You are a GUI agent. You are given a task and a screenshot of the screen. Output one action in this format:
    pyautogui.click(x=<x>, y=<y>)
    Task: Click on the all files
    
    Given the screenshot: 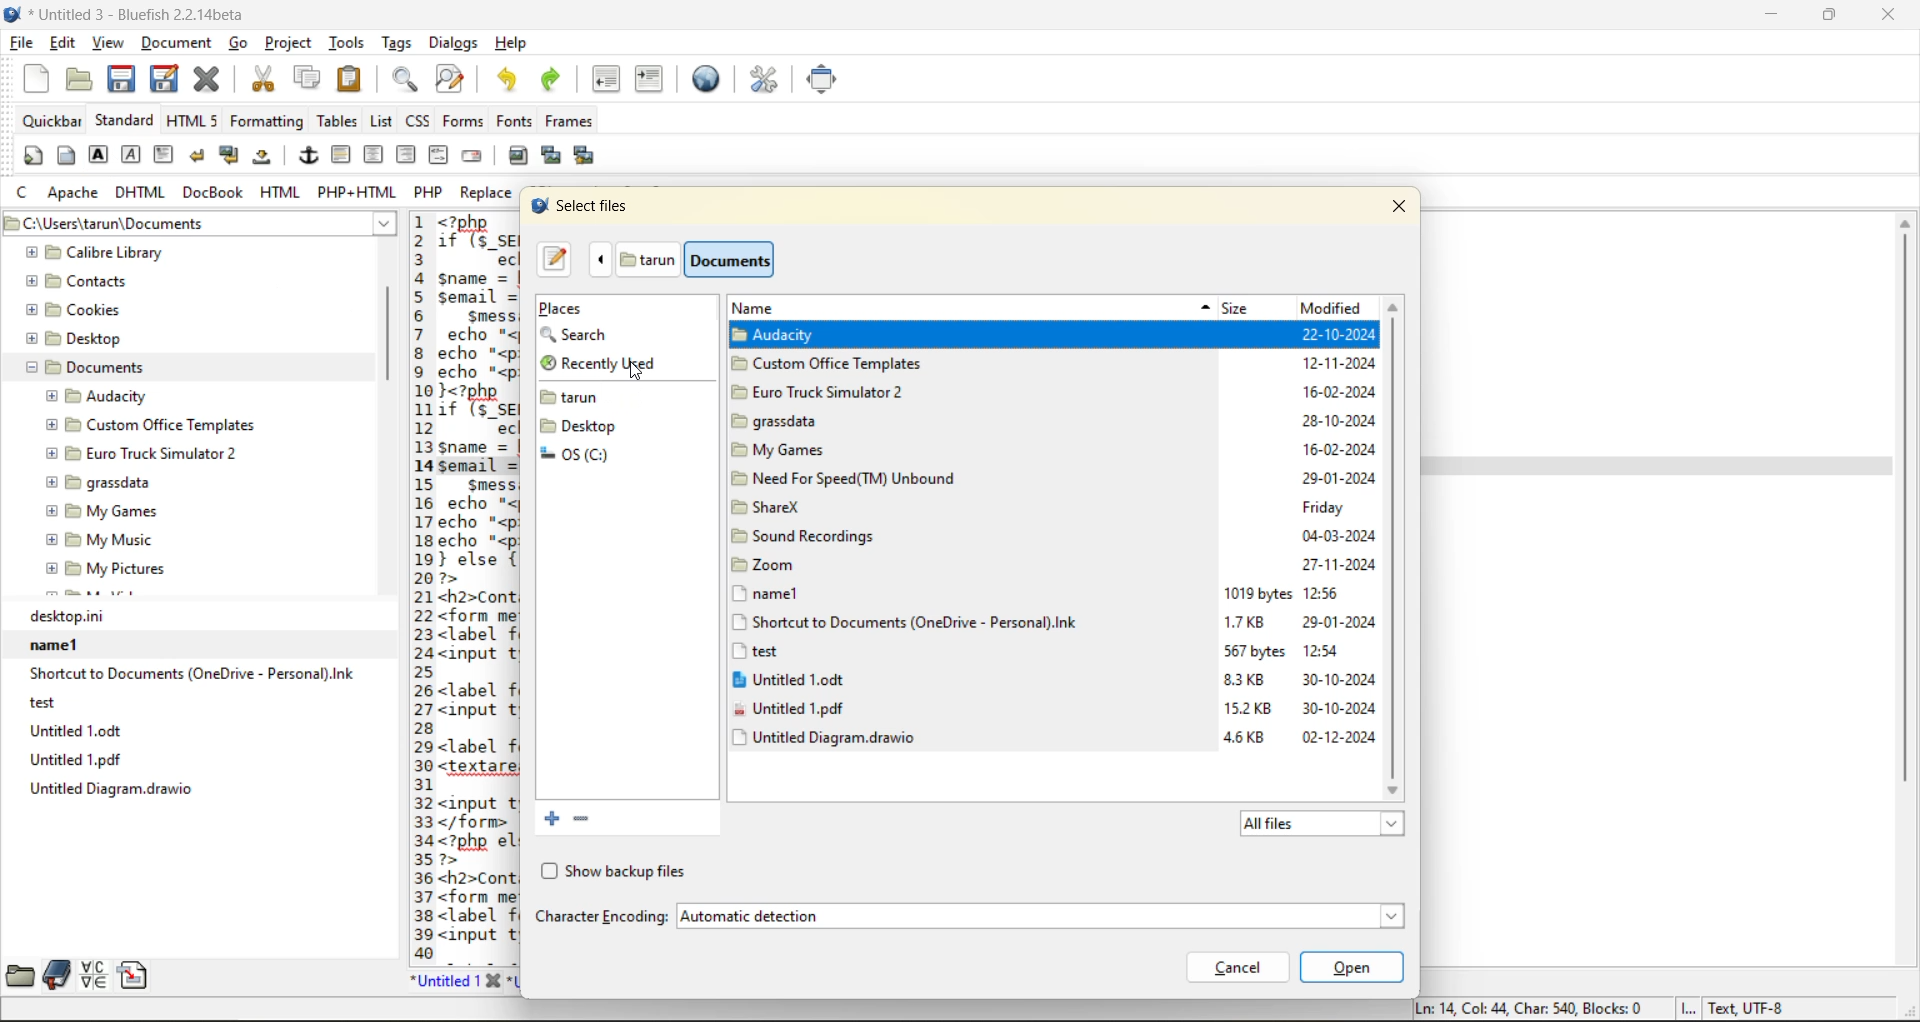 What is the action you would take?
    pyautogui.click(x=1317, y=826)
    